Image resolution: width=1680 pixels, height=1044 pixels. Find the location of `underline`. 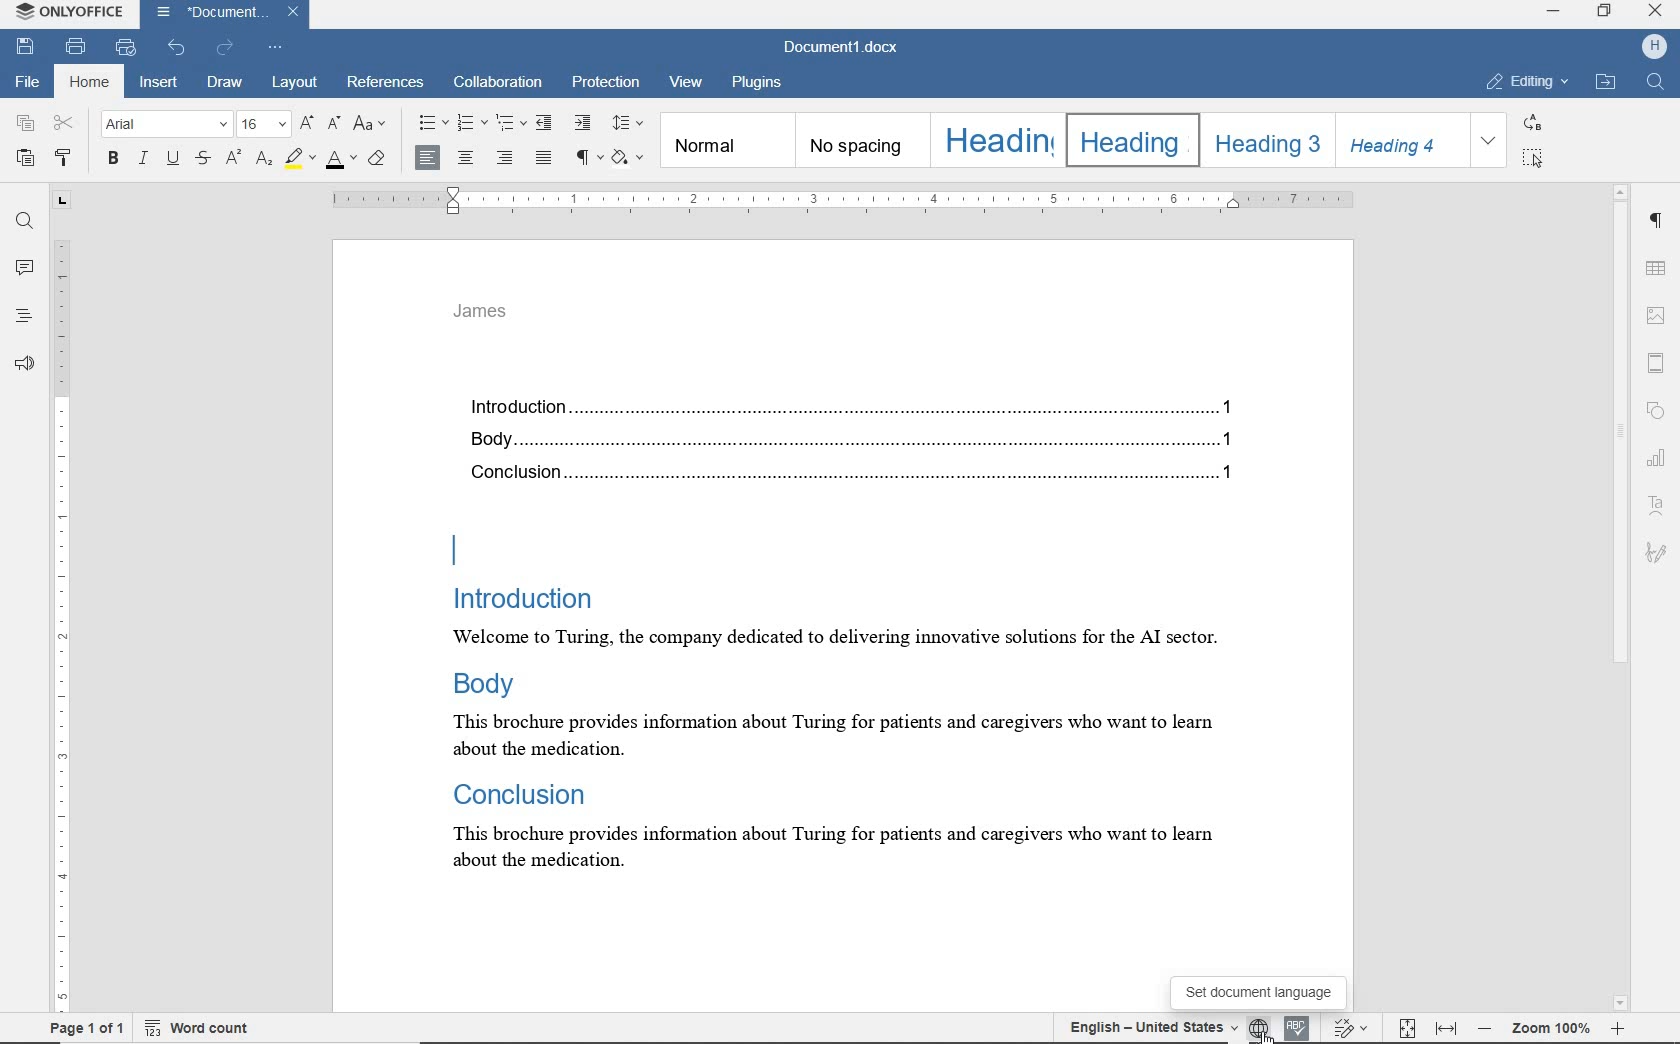

underline is located at coordinates (175, 160).